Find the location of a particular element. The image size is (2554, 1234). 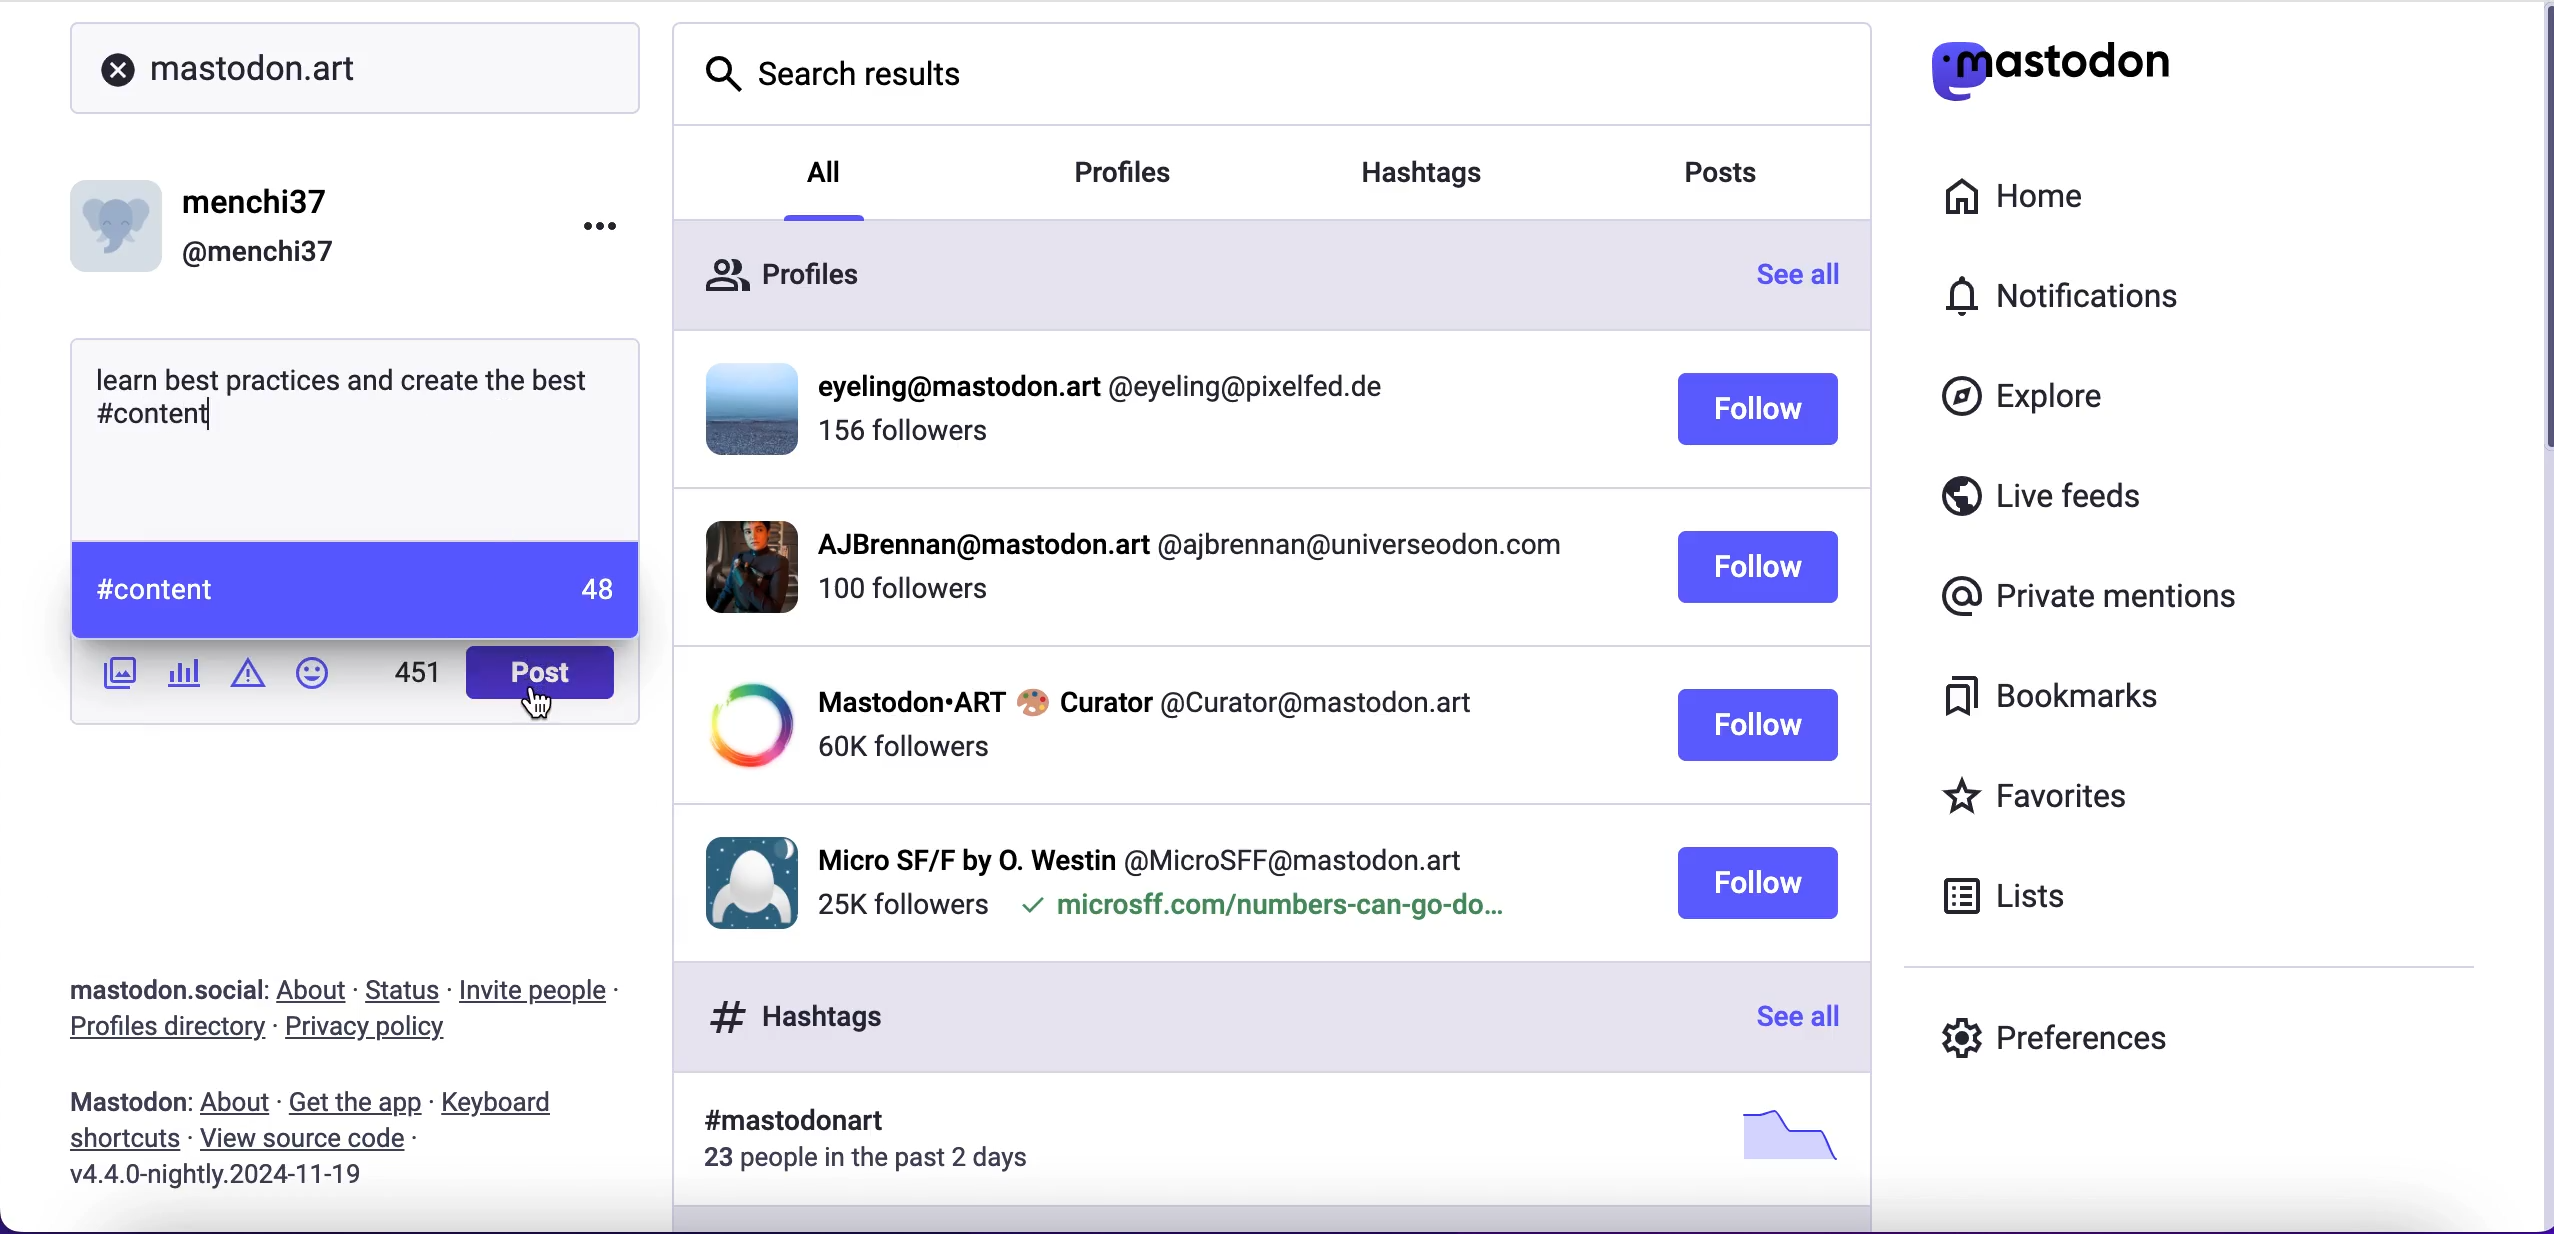

shortcuts is located at coordinates (118, 1143).